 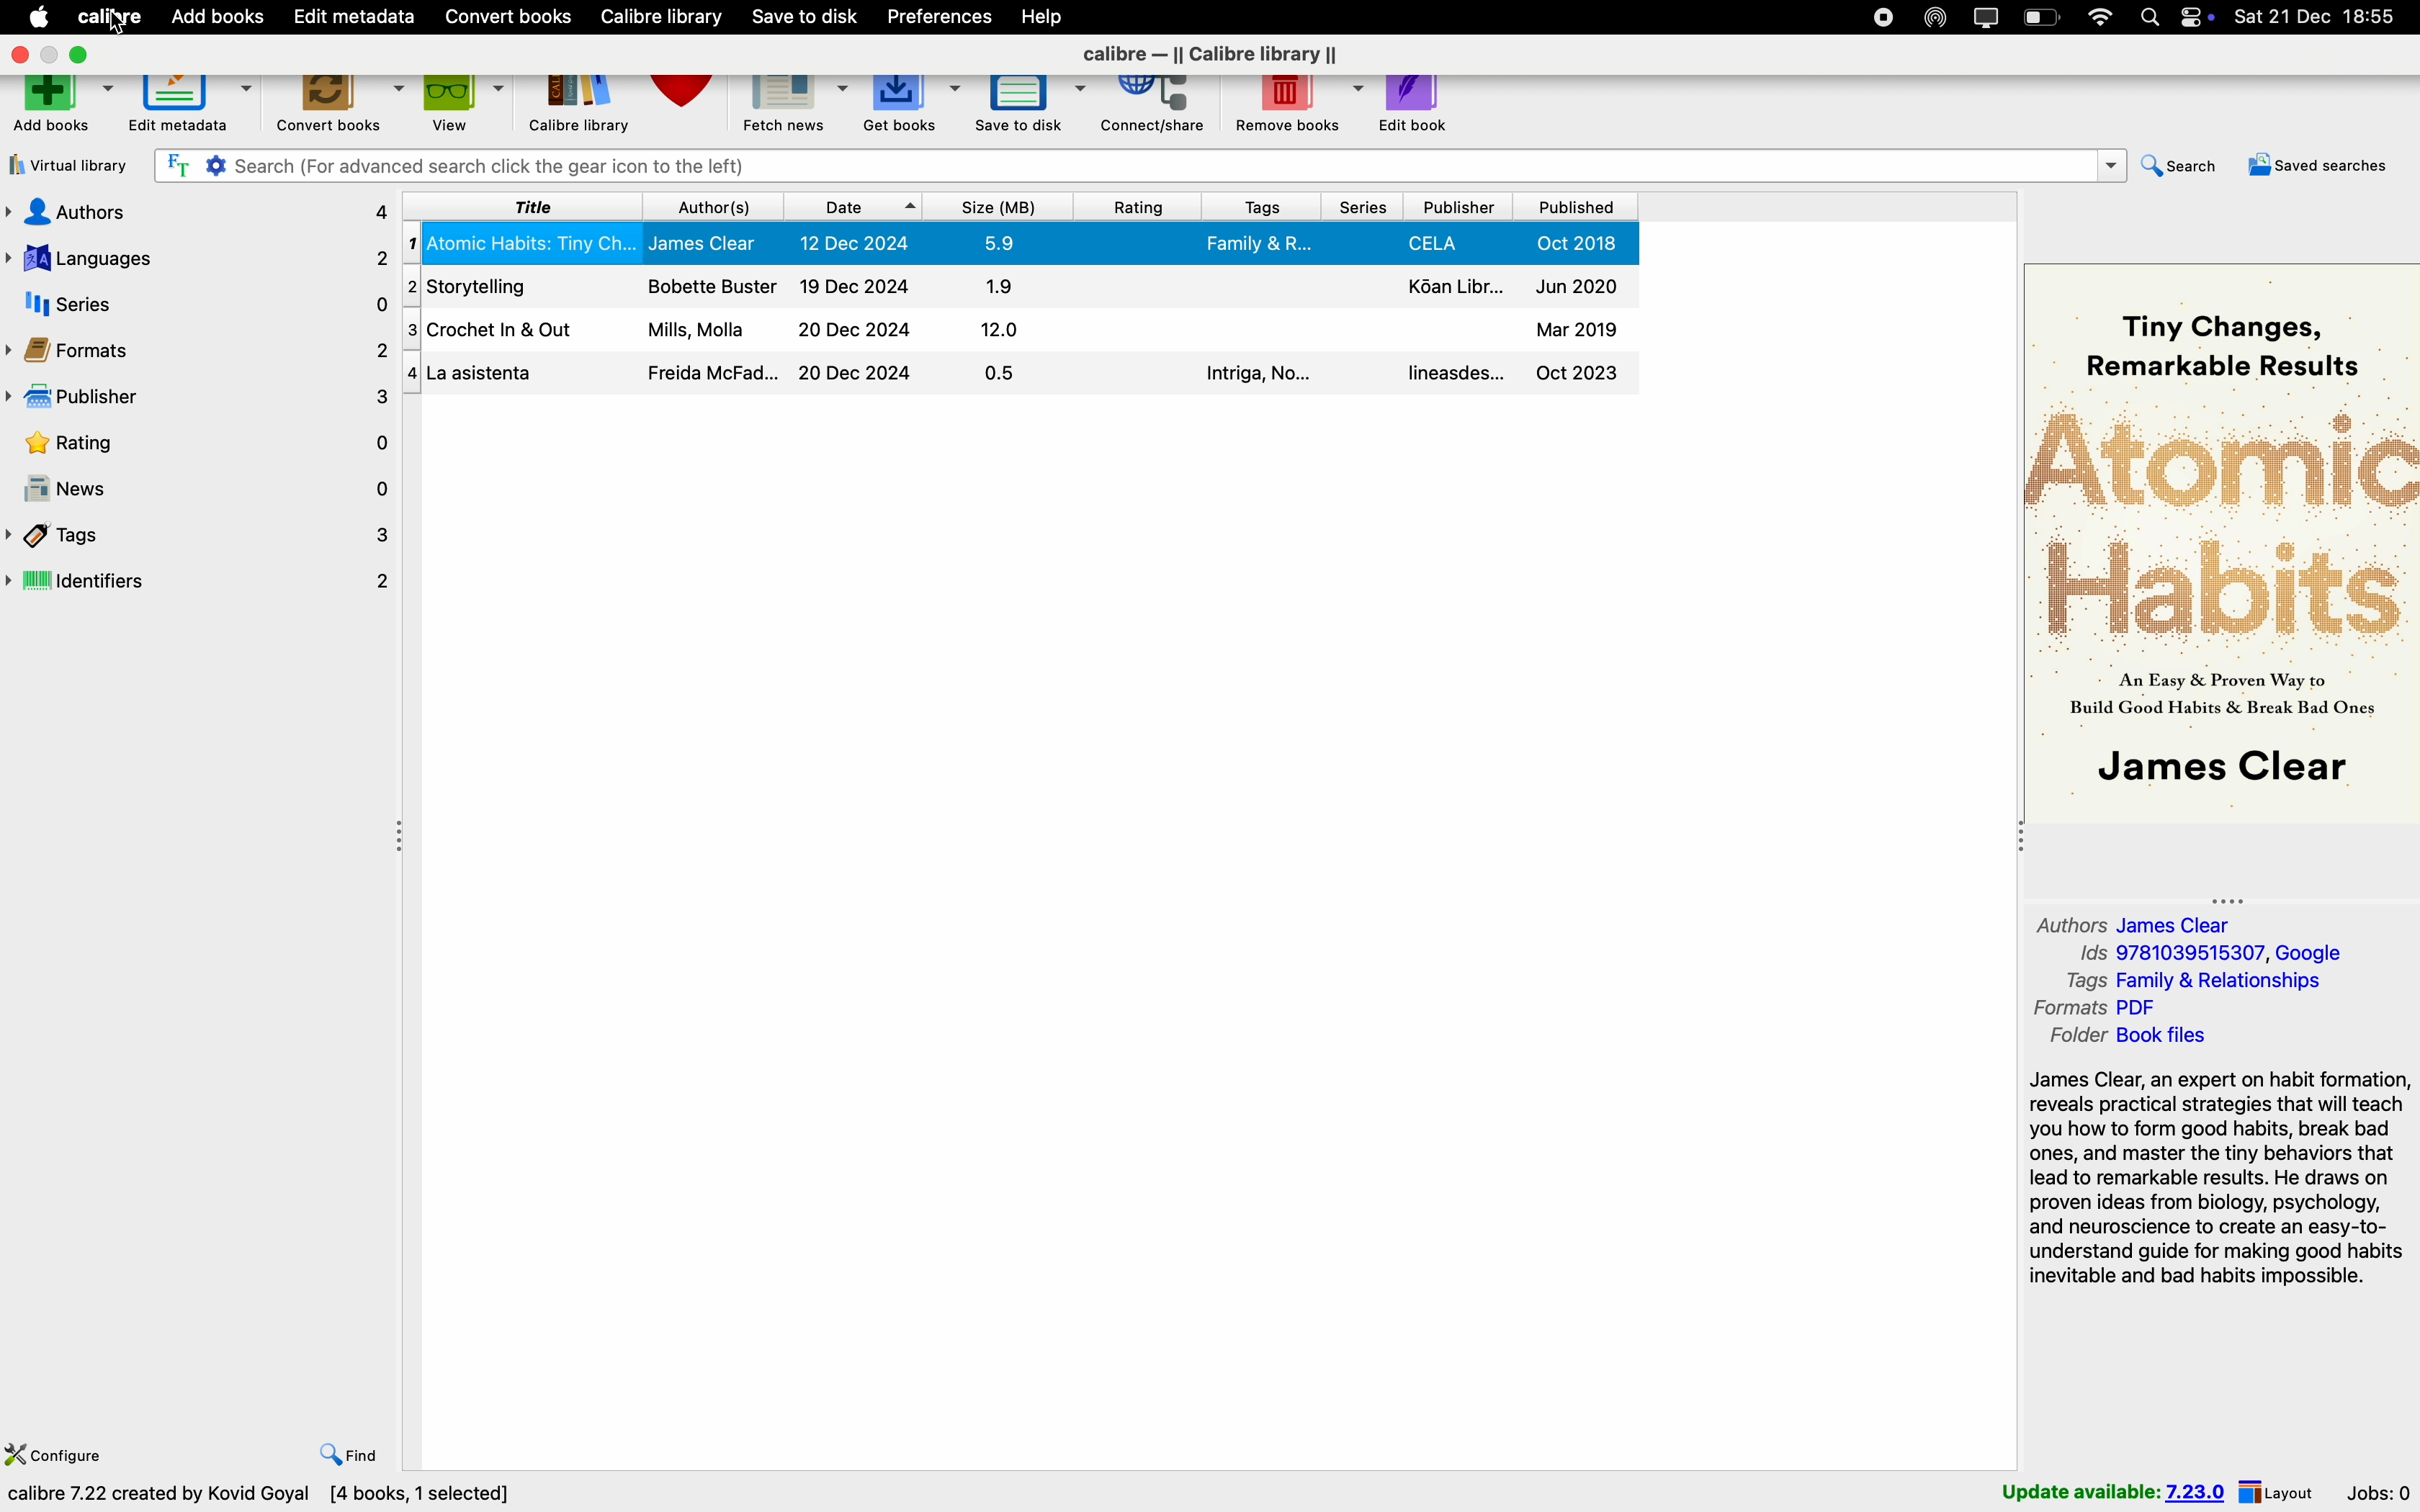 I want to click on published, so click(x=1574, y=207).